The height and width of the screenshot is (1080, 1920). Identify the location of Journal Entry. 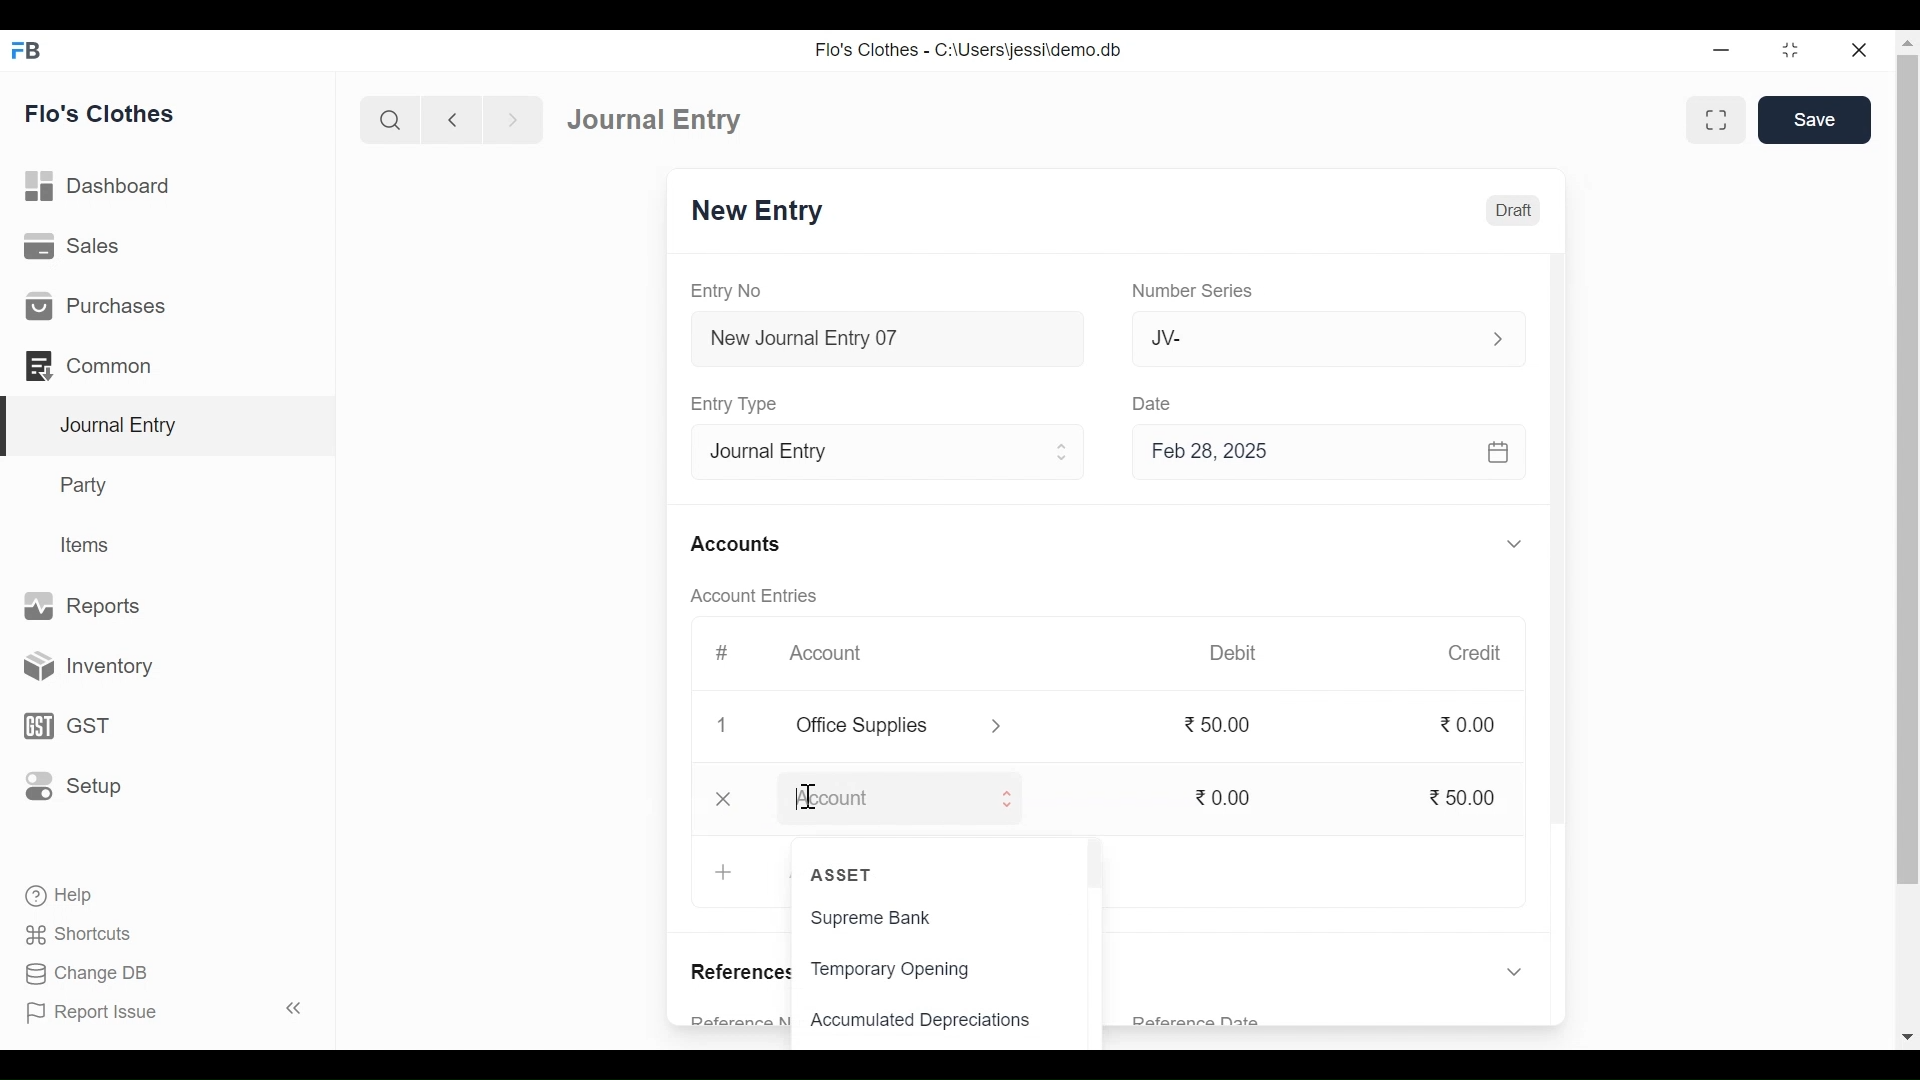
(172, 427).